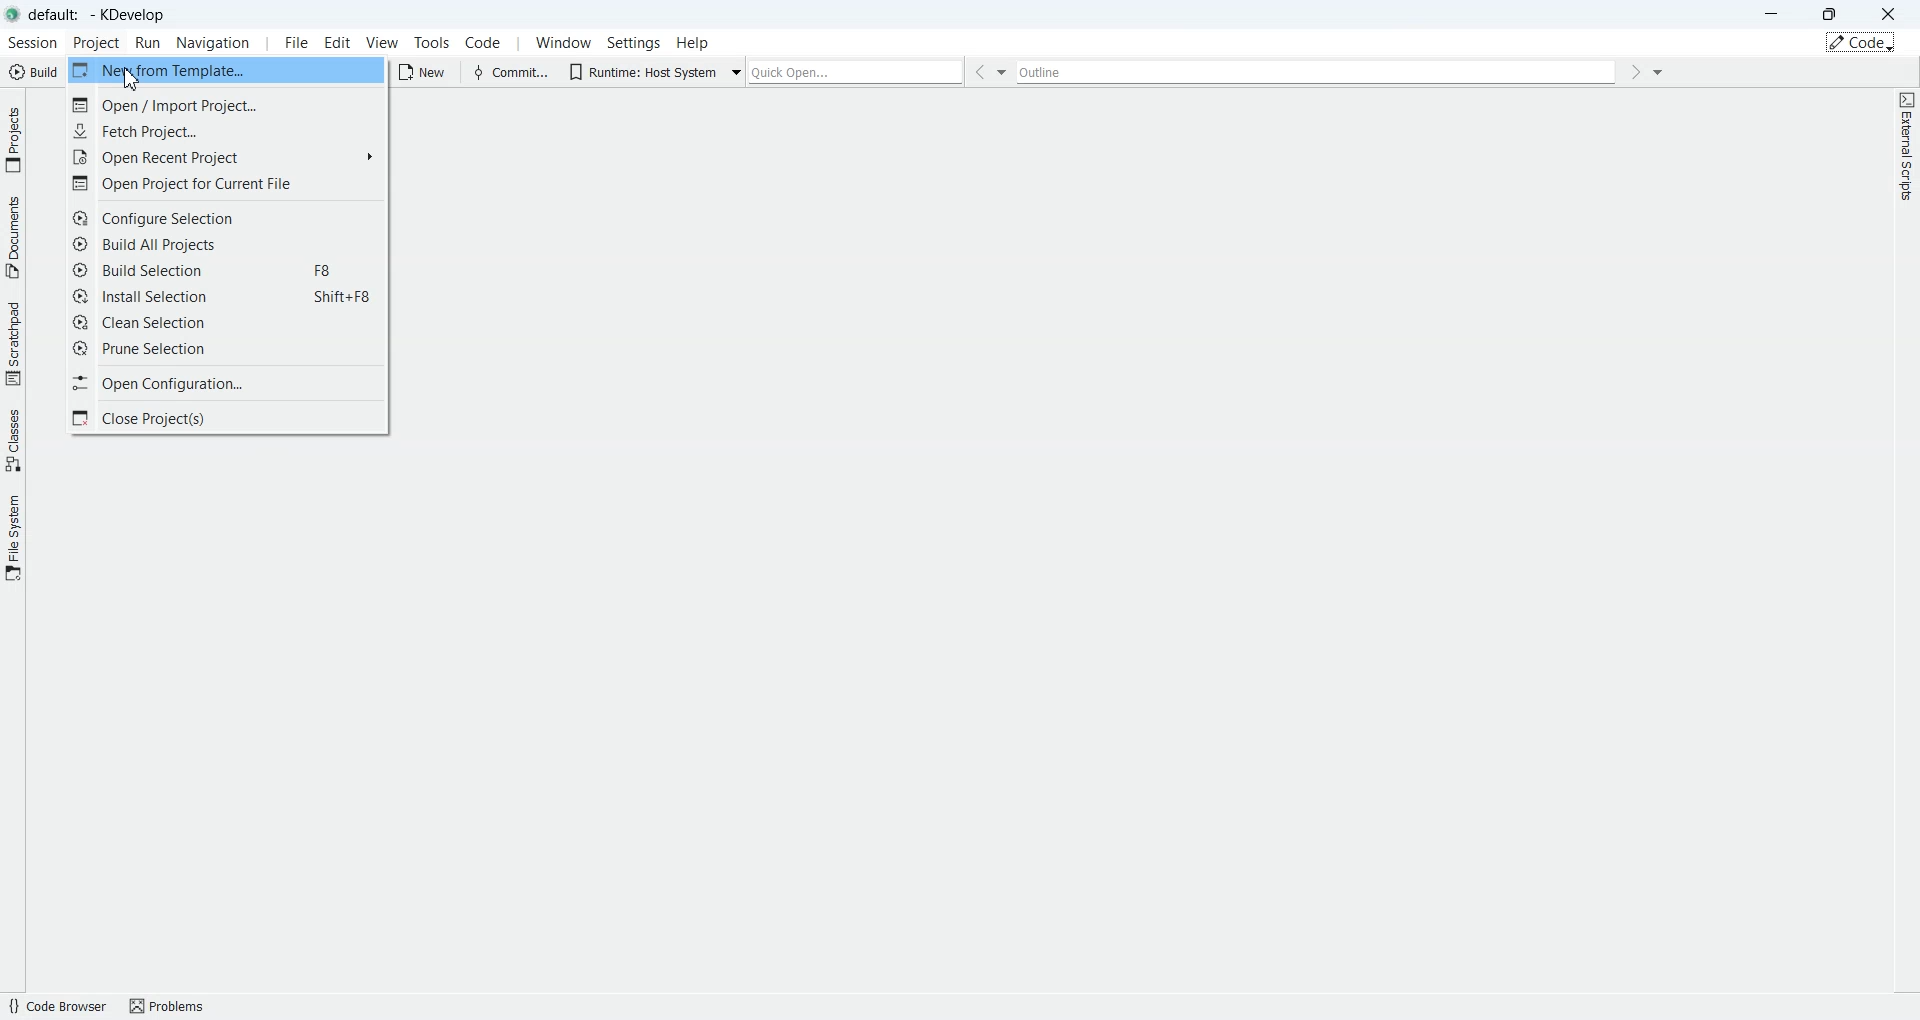 The image size is (1920, 1020). Describe the element at coordinates (1659, 71) in the screenshot. I see `Drop down box` at that location.